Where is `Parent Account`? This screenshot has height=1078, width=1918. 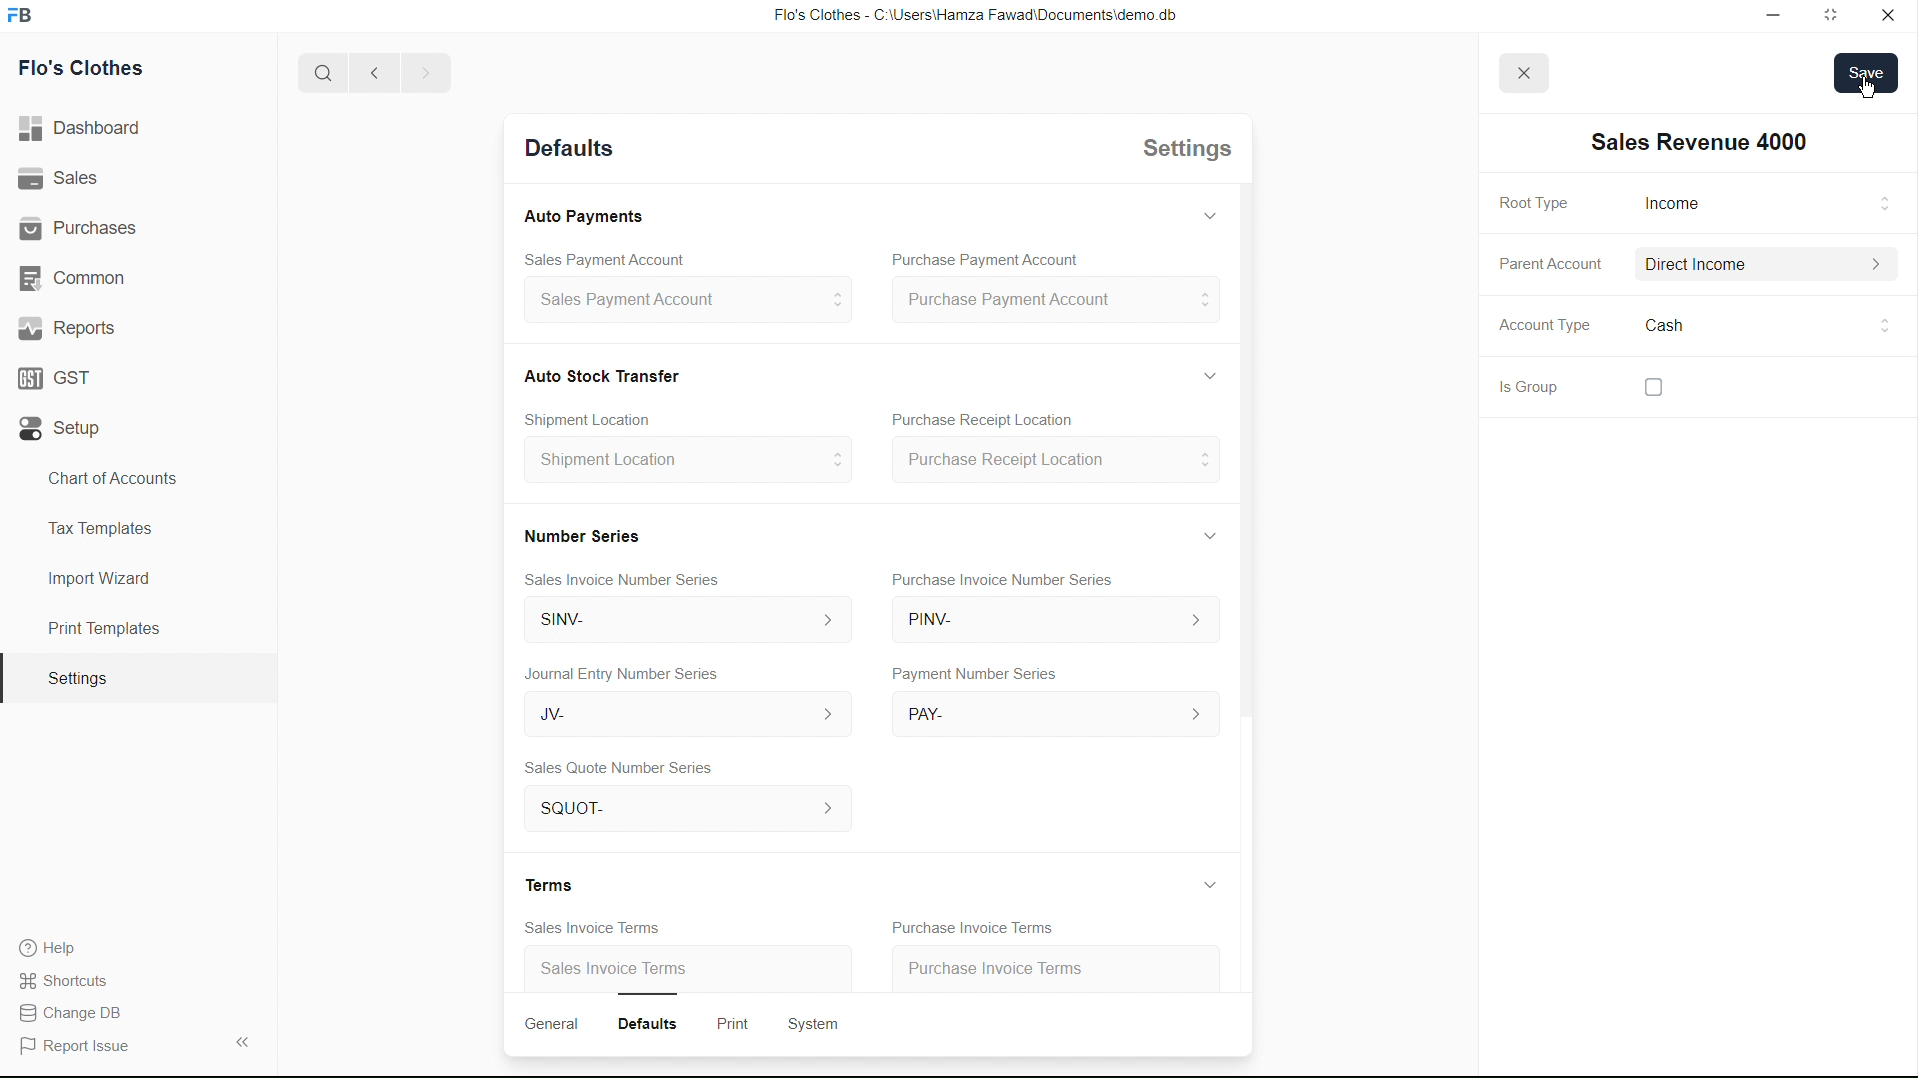
Parent Account is located at coordinates (1718, 266).